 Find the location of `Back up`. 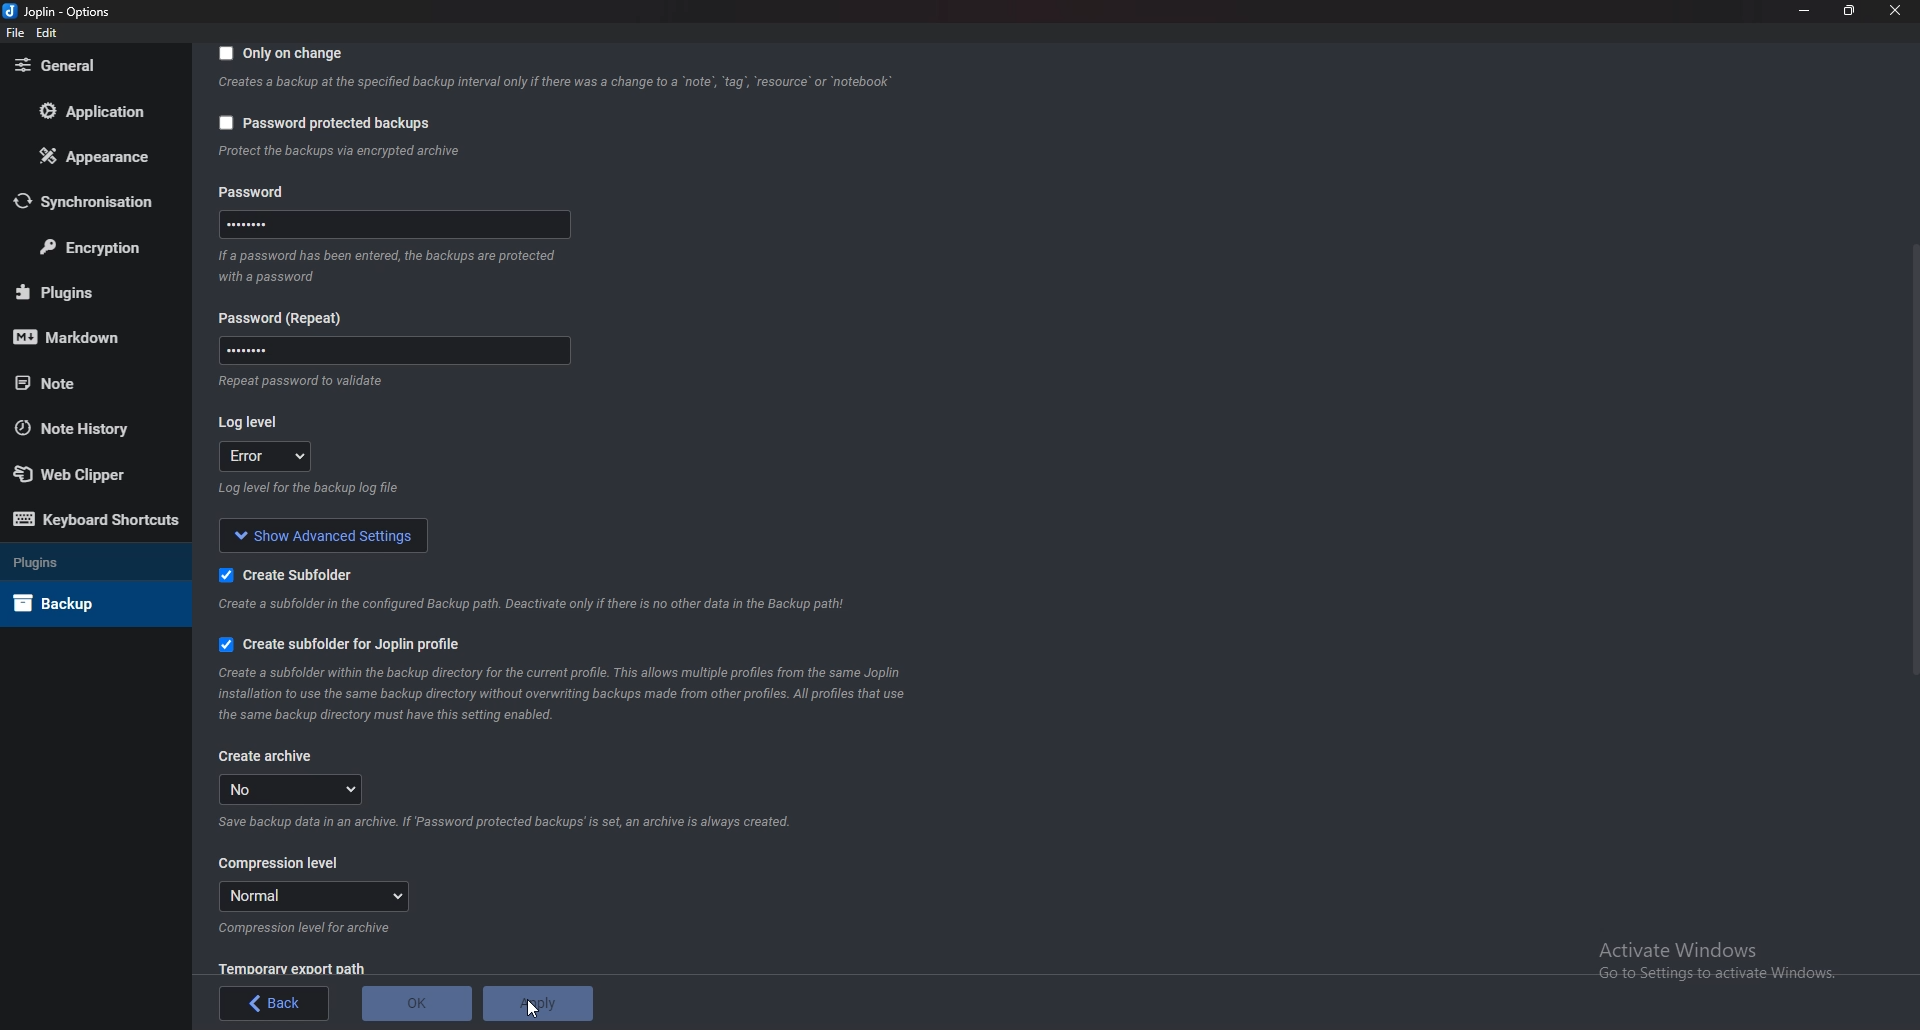

Back up is located at coordinates (82, 603).